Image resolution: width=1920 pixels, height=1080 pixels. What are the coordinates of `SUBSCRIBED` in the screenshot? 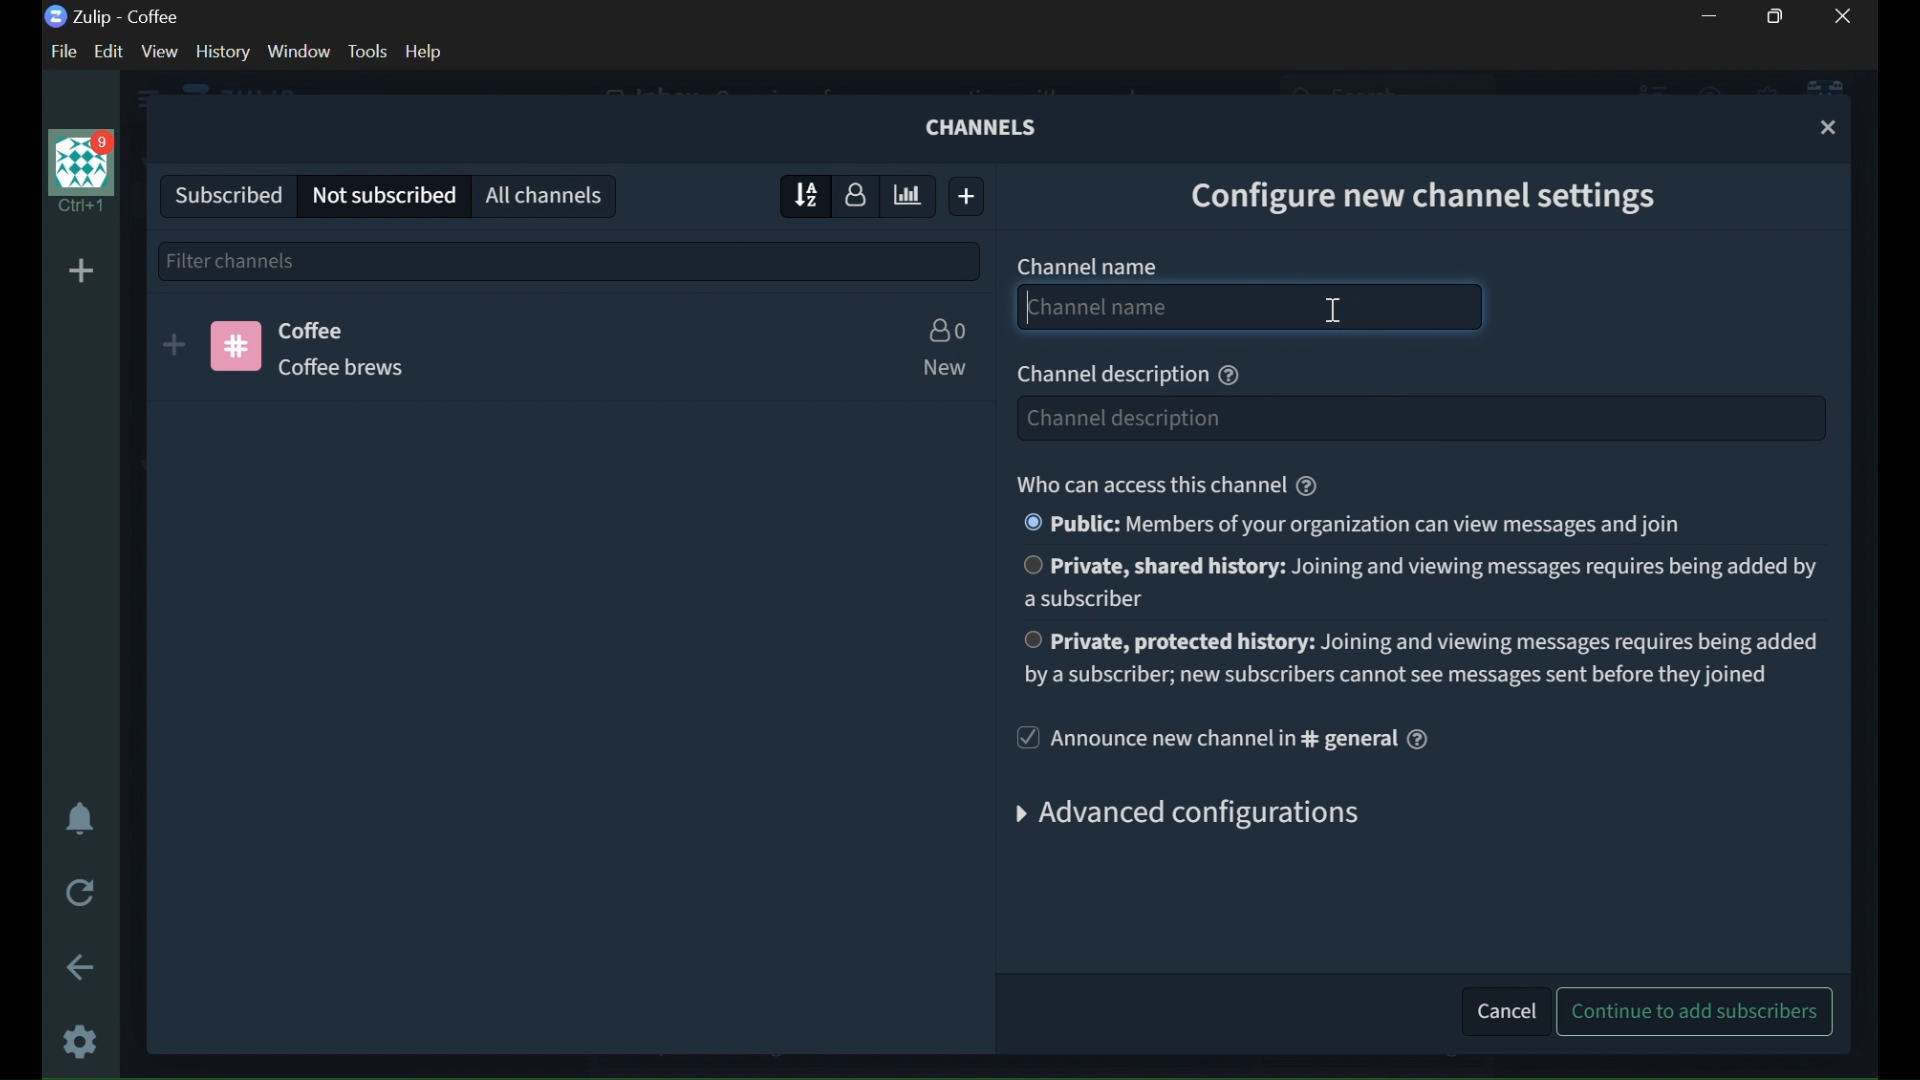 It's located at (222, 192).